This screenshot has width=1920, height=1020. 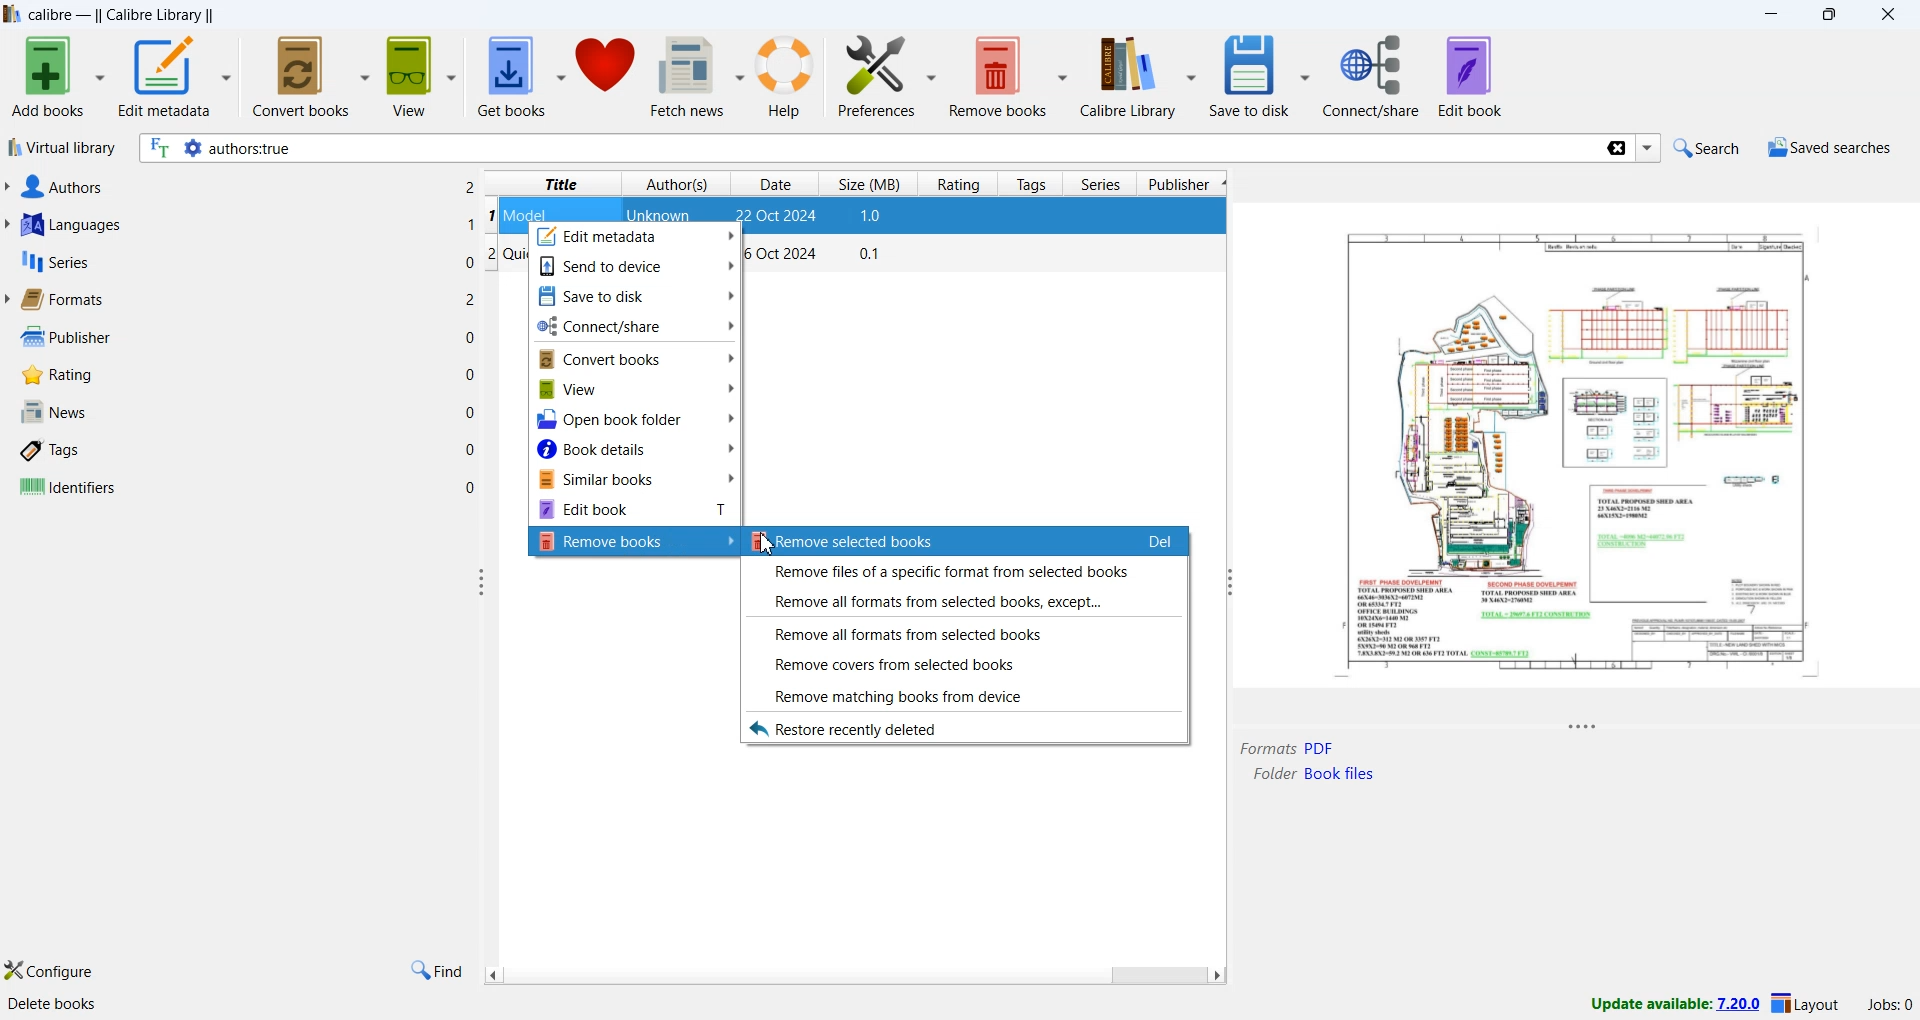 What do you see at coordinates (771, 548) in the screenshot?
I see `Cursor` at bounding box center [771, 548].